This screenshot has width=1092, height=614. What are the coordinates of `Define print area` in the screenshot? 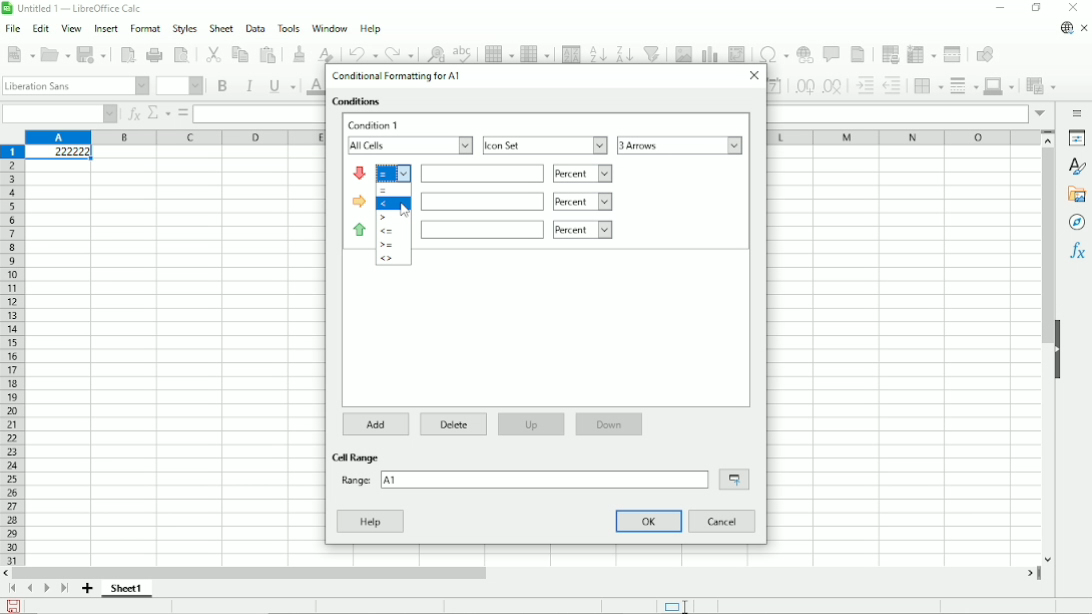 It's located at (888, 52).